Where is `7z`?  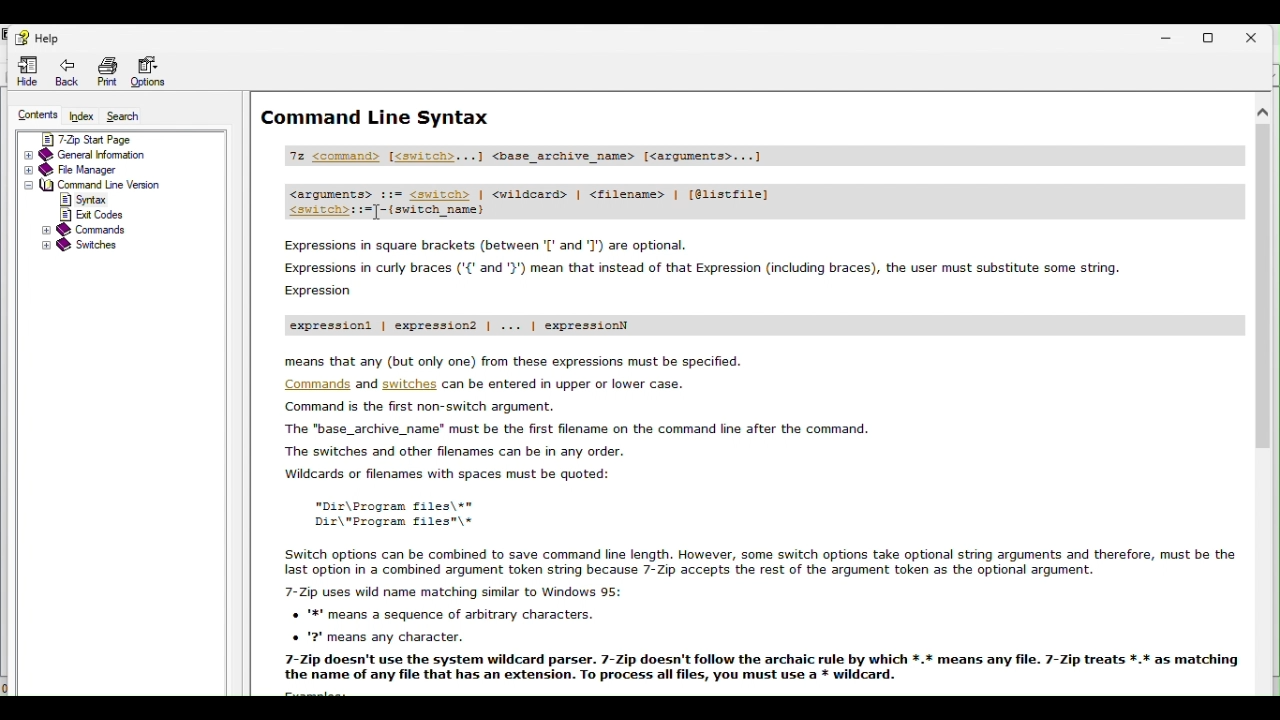
7z is located at coordinates (293, 158).